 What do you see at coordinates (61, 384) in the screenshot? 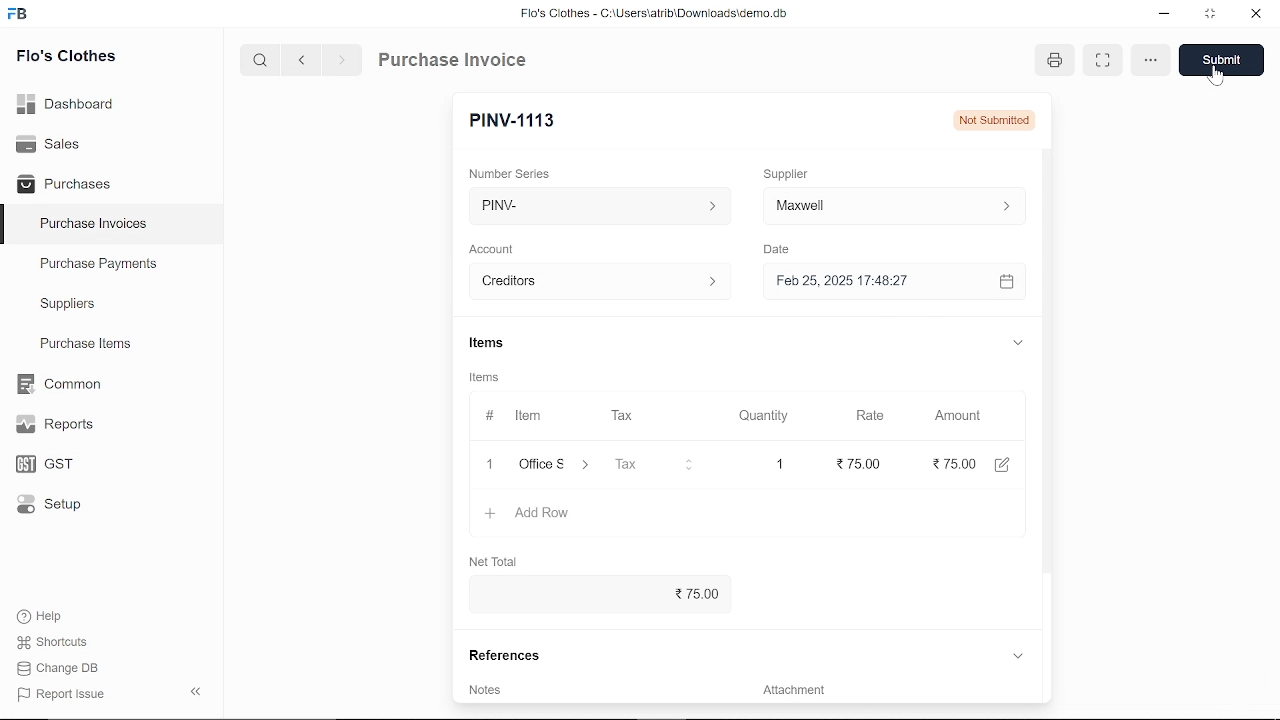
I see `Common` at bounding box center [61, 384].